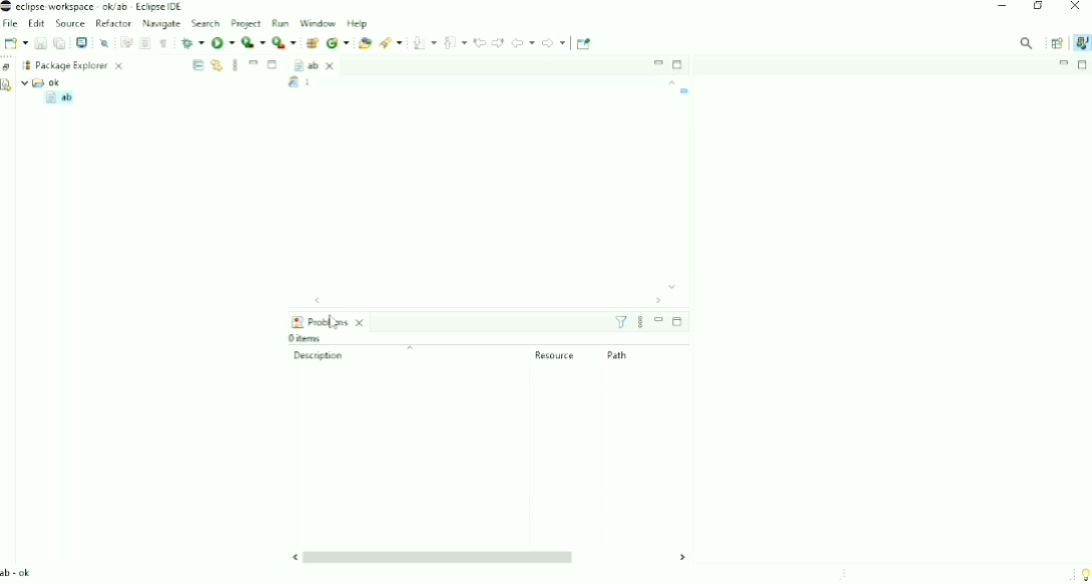 This screenshot has height=584, width=1092. Describe the element at coordinates (329, 321) in the screenshot. I see `Problems` at that location.